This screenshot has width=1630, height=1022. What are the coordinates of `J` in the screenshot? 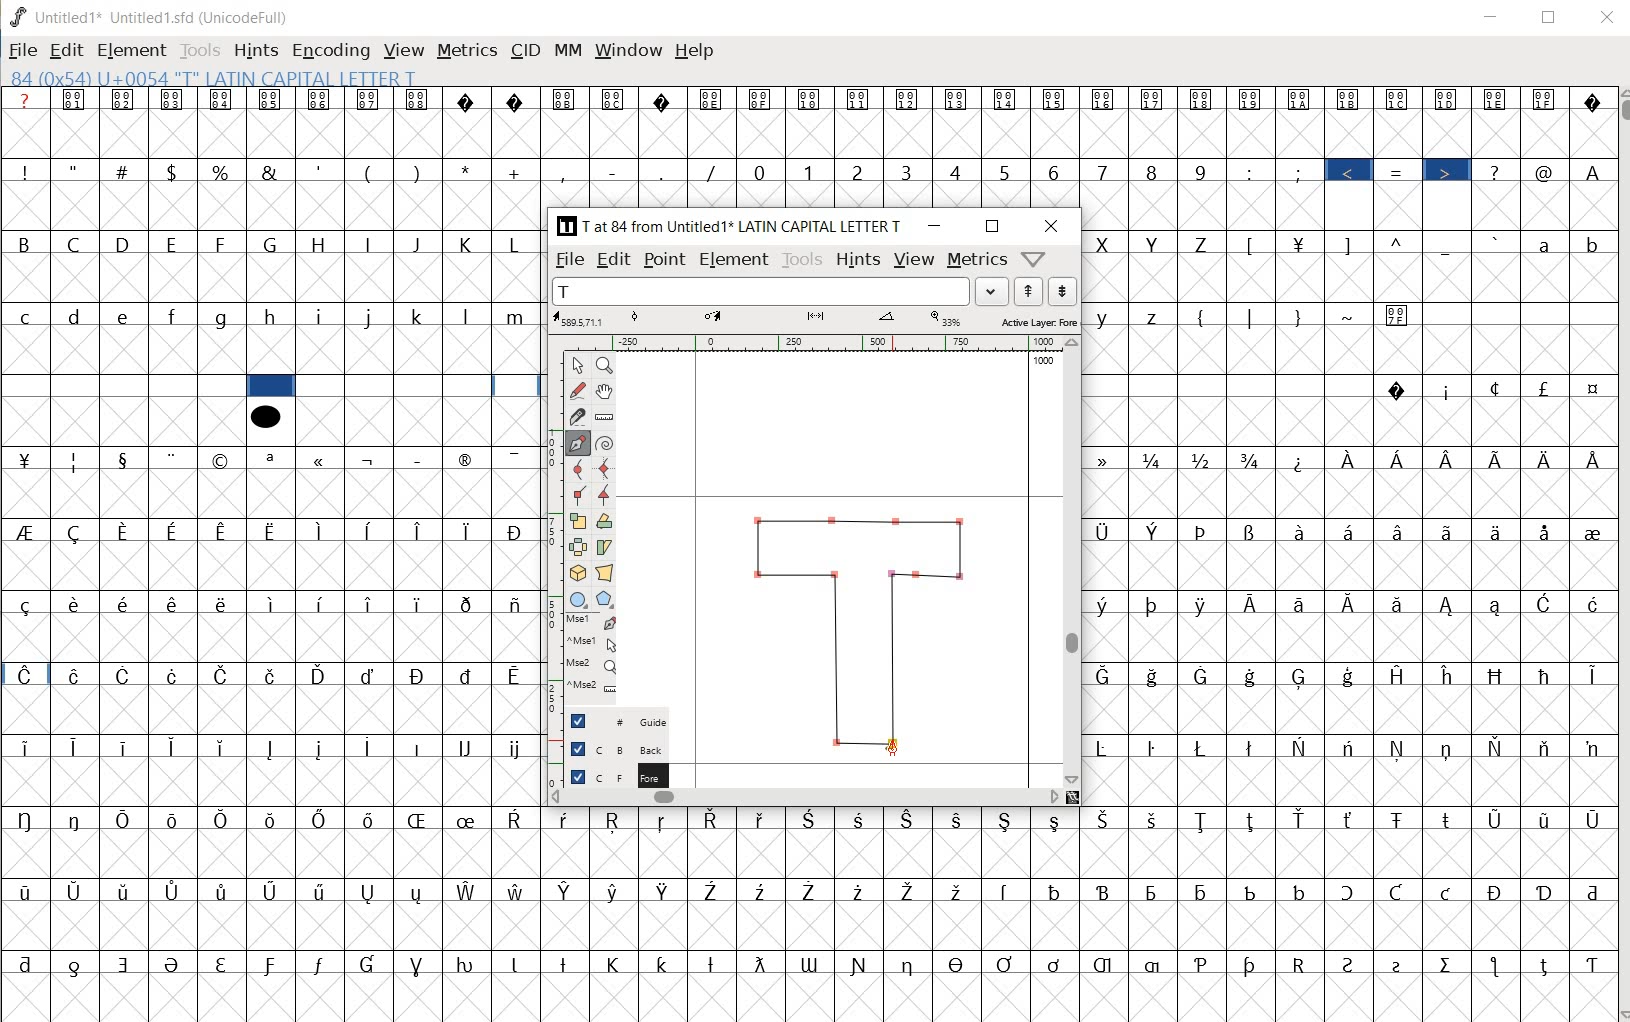 It's located at (419, 244).